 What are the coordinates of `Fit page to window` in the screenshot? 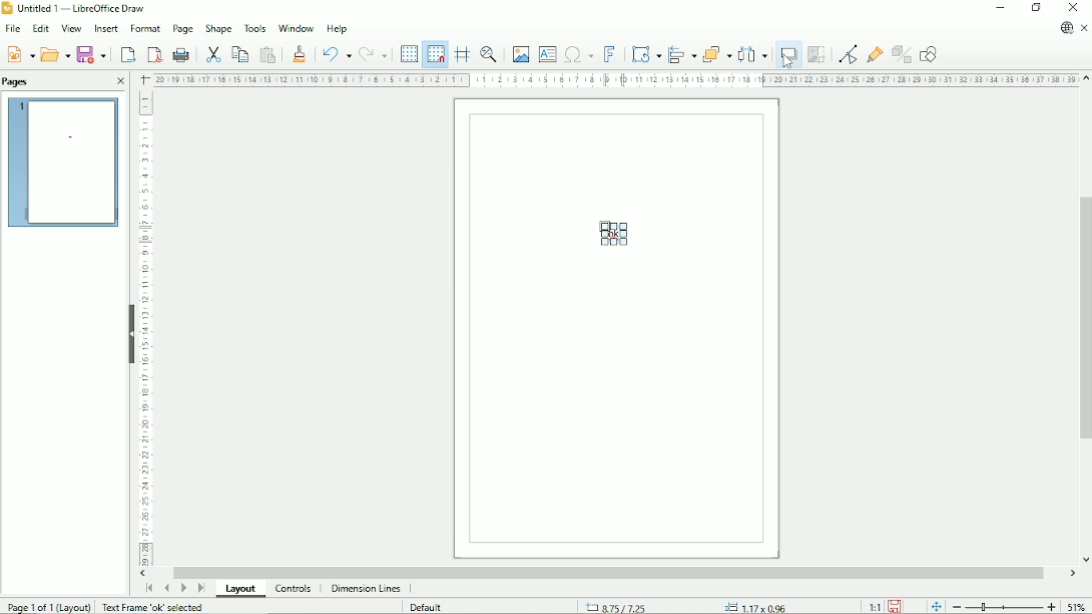 It's located at (937, 606).